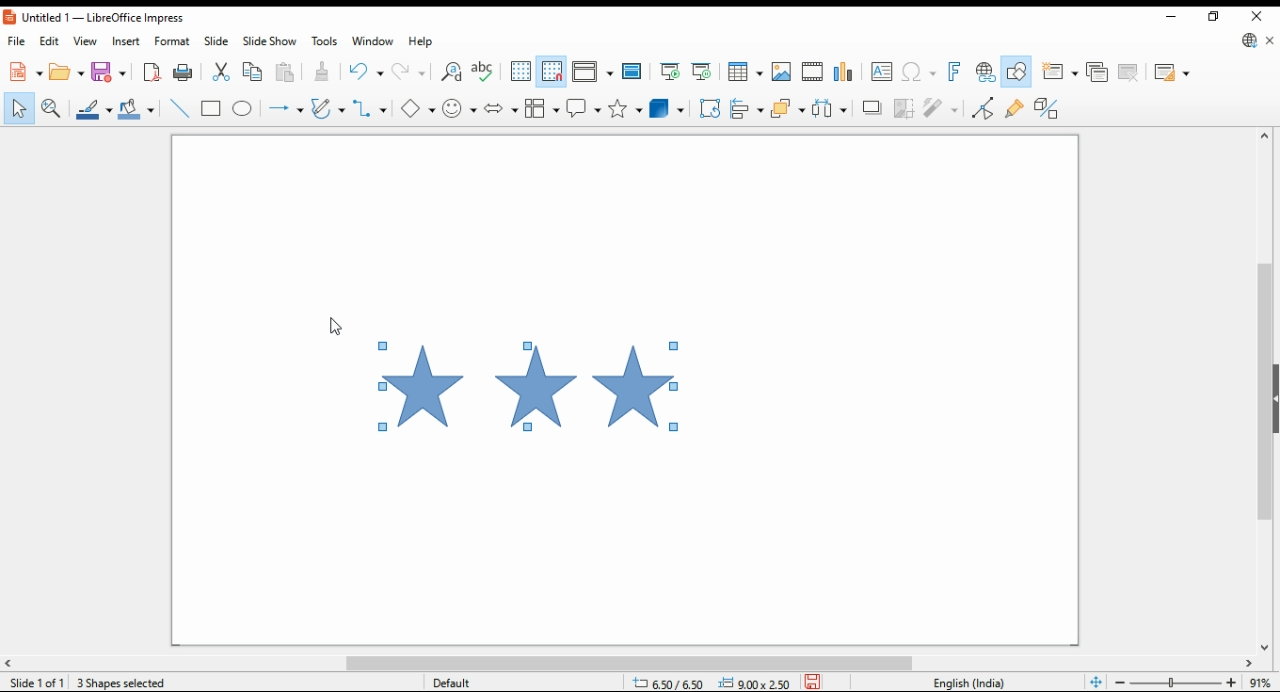  Describe the element at coordinates (323, 40) in the screenshot. I see `tools` at that location.